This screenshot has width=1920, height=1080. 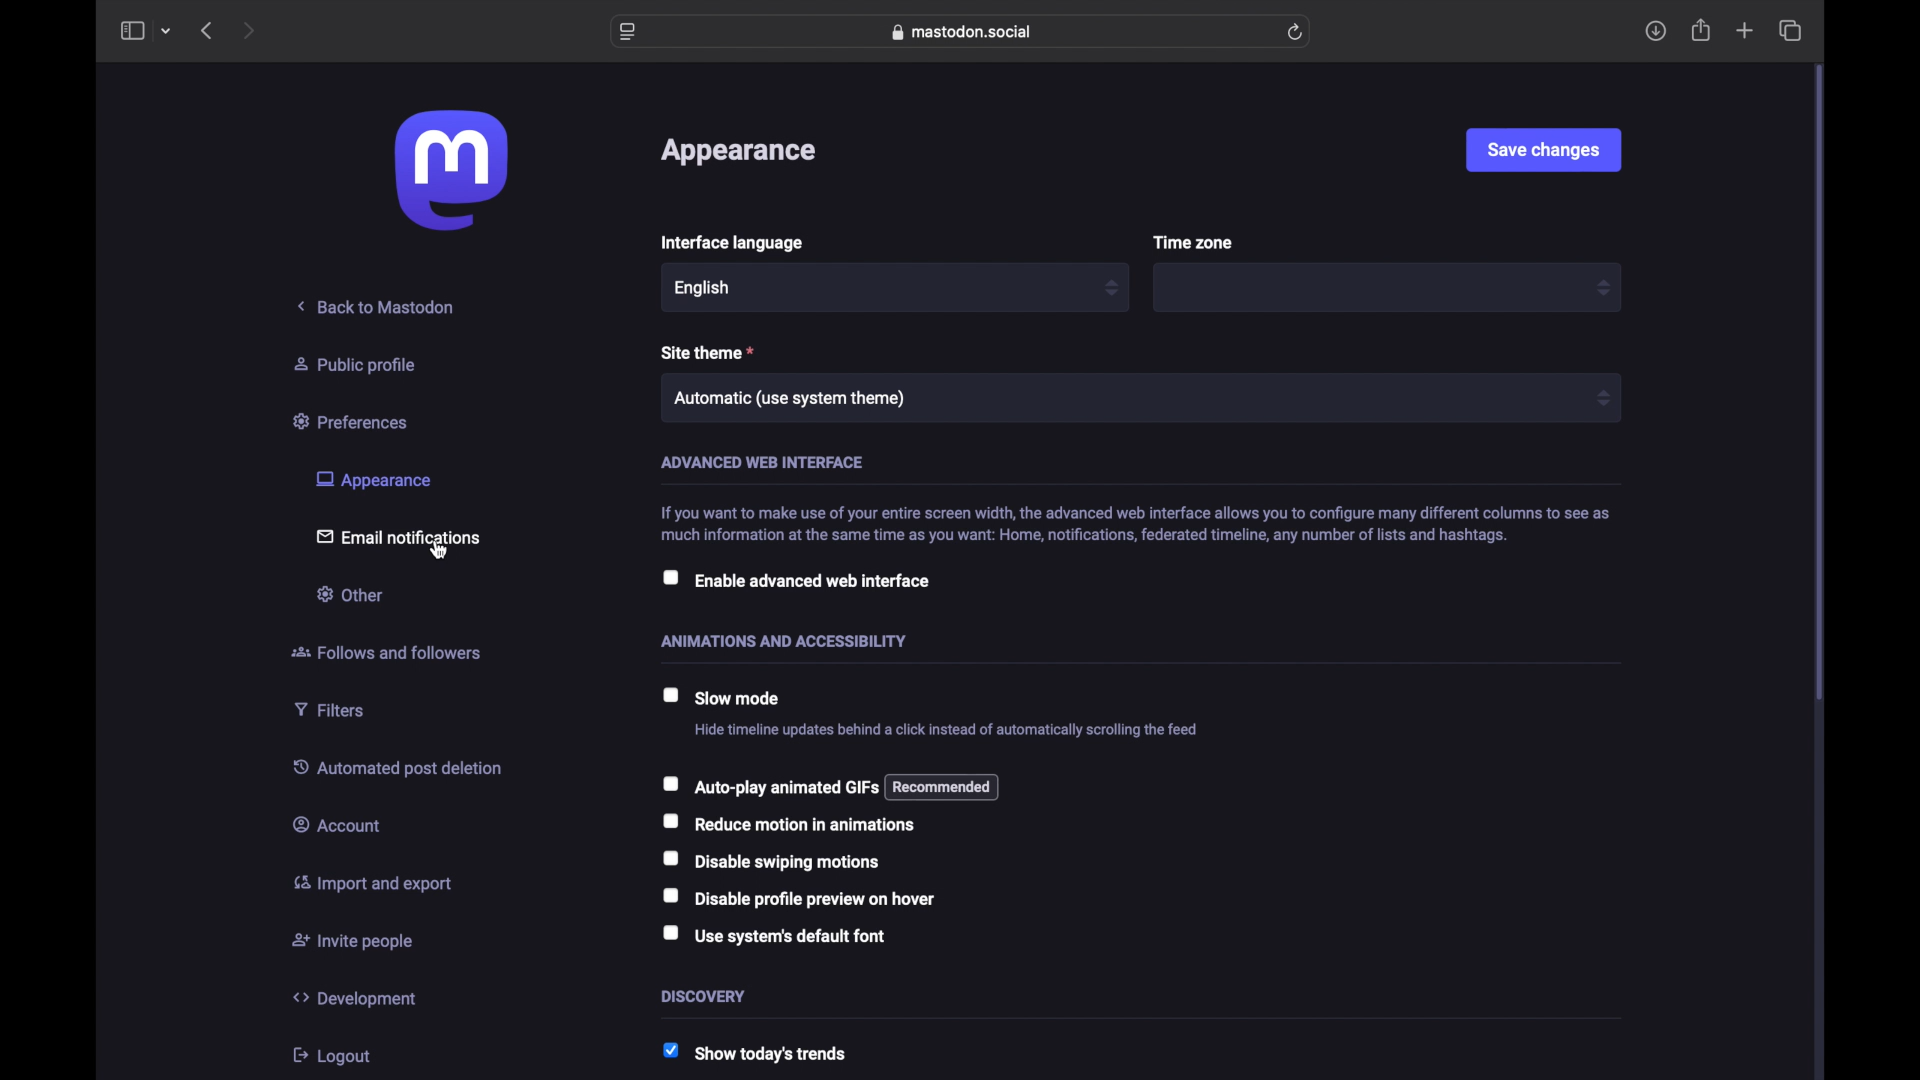 I want to click on appearance, so click(x=372, y=480).